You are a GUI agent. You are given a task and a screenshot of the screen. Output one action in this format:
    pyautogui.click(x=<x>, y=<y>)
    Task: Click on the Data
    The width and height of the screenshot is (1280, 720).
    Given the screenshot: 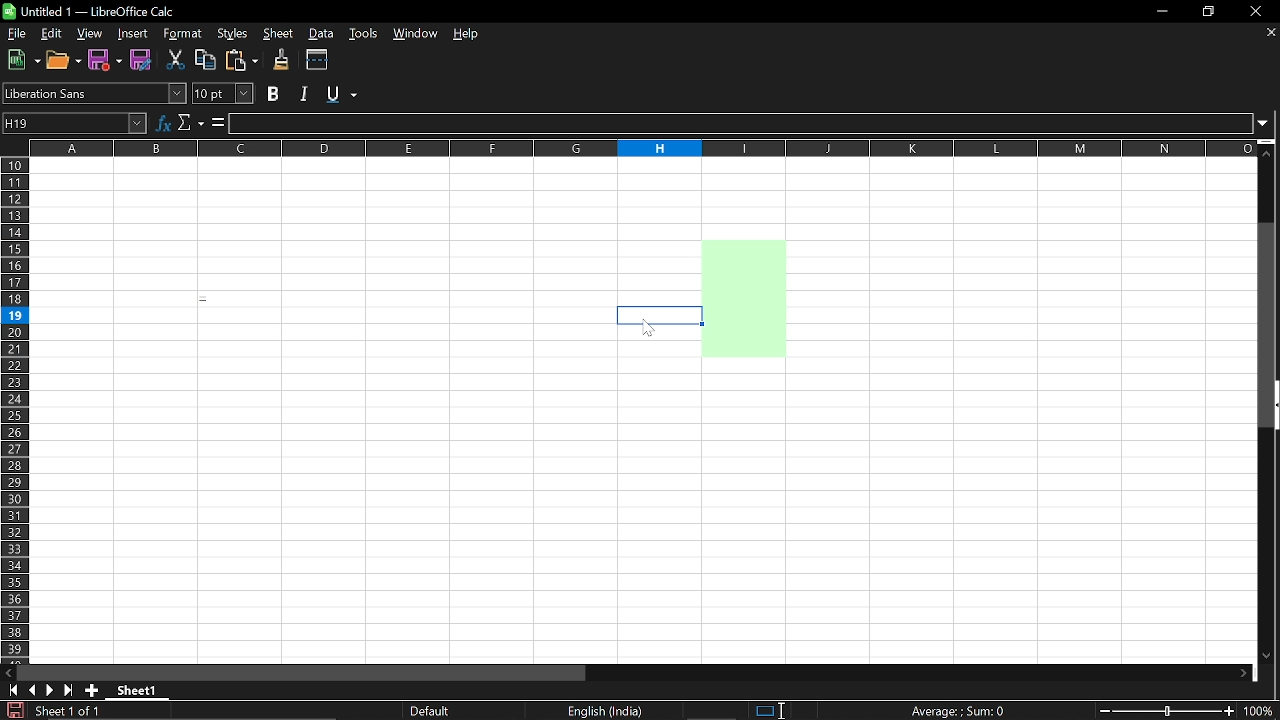 What is the action you would take?
    pyautogui.click(x=323, y=34)
    